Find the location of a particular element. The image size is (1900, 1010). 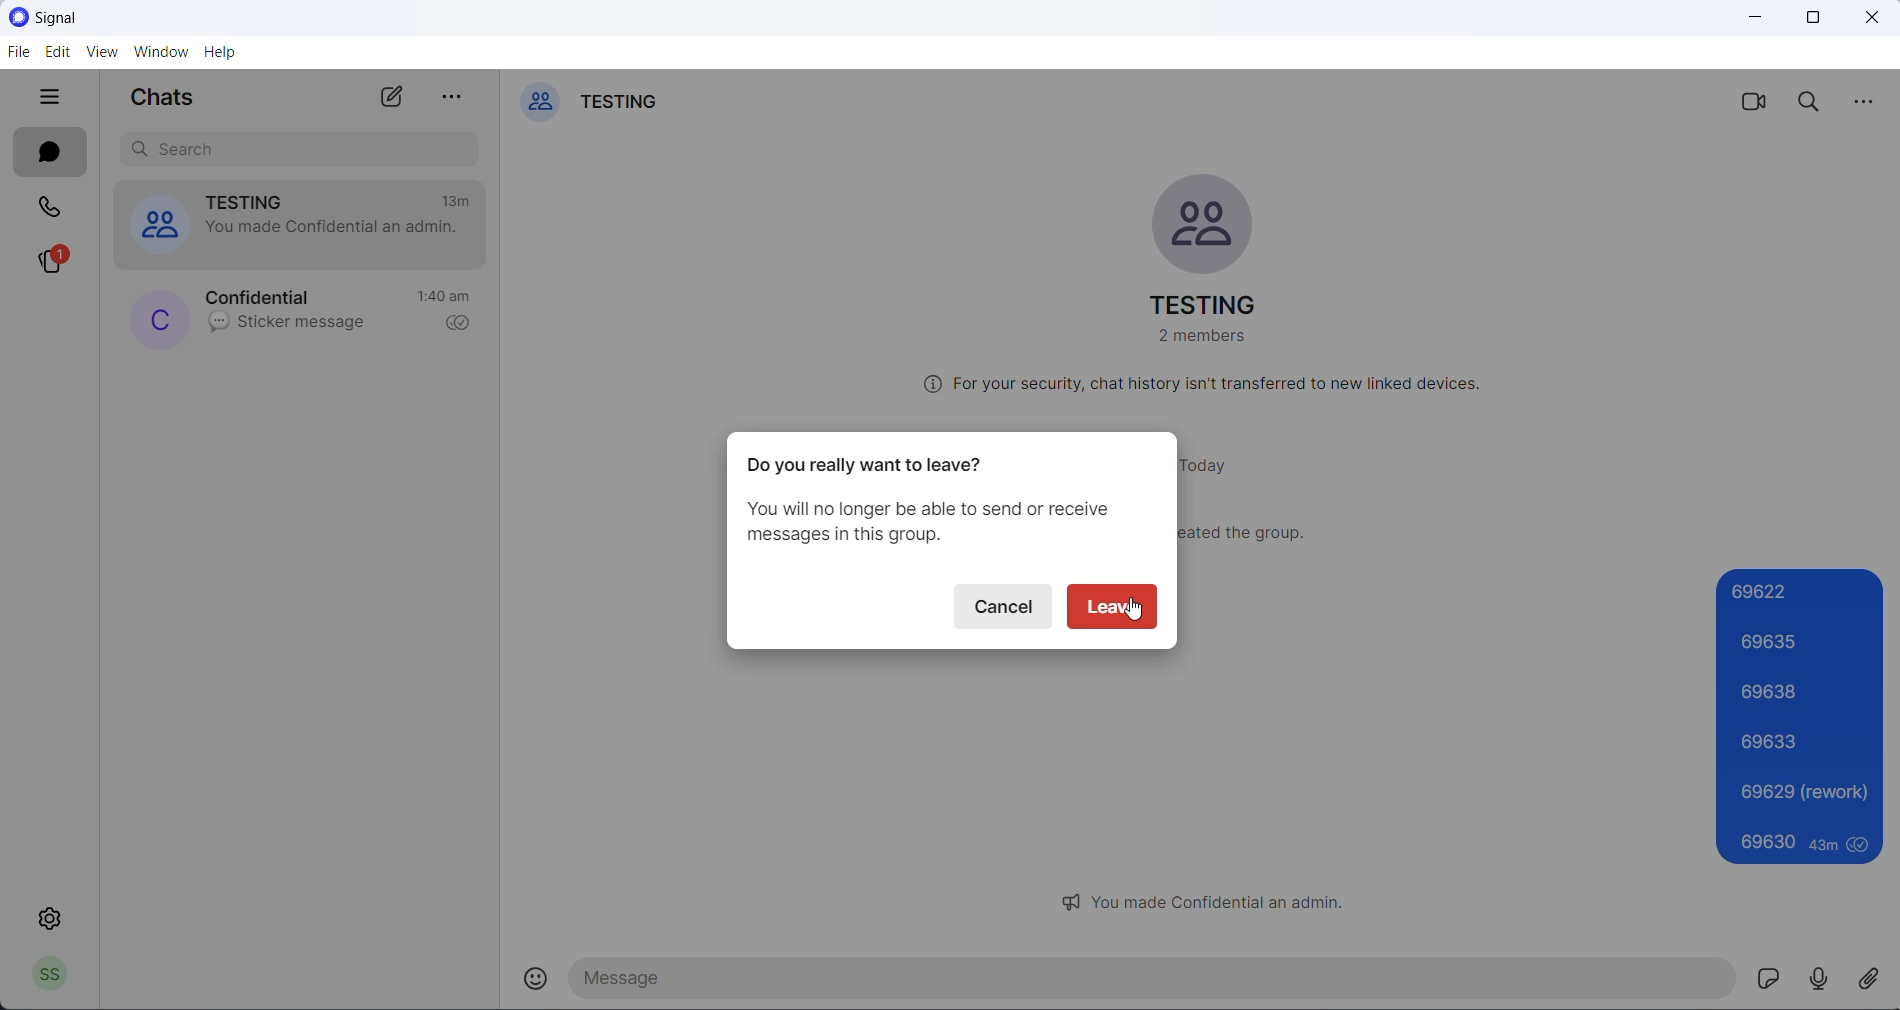

leave is located at coordinates (1111, 607).